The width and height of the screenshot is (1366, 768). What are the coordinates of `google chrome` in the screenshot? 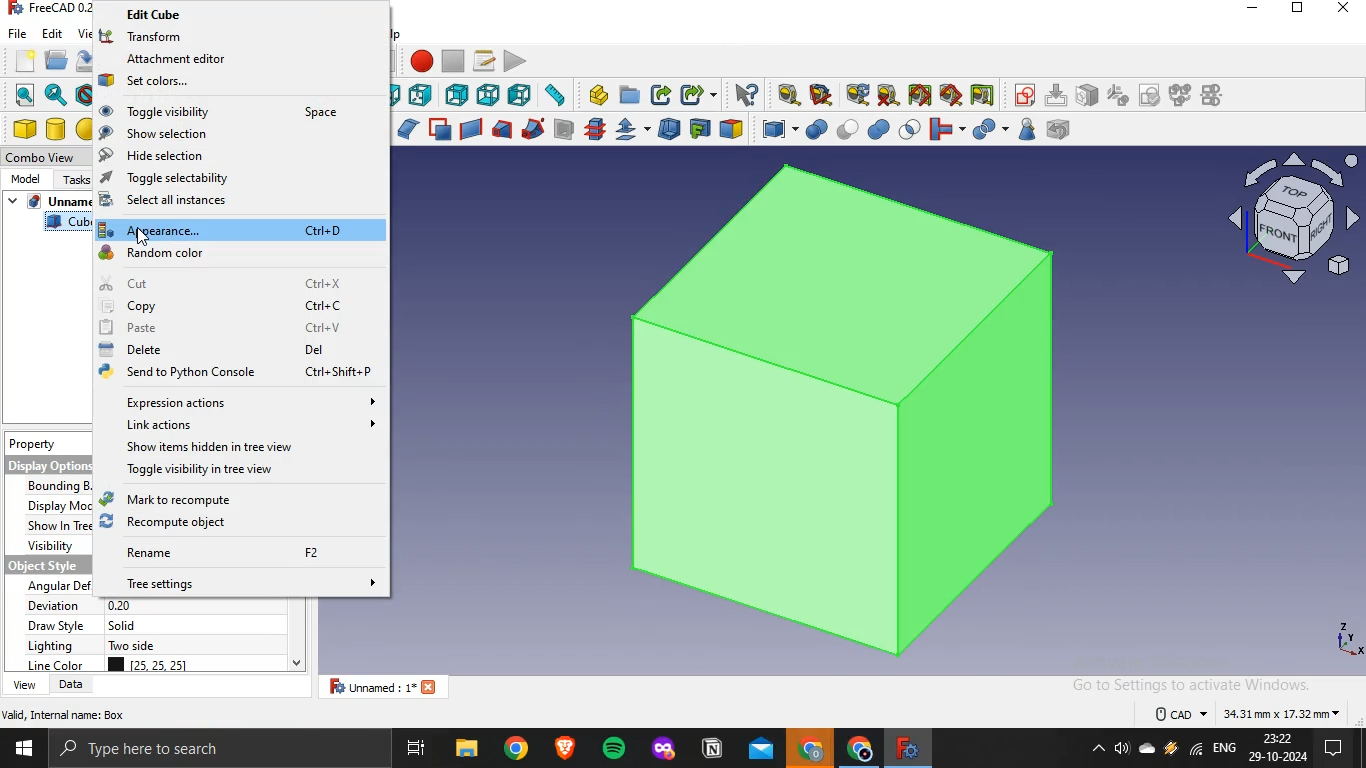 It's located at (856, 750).